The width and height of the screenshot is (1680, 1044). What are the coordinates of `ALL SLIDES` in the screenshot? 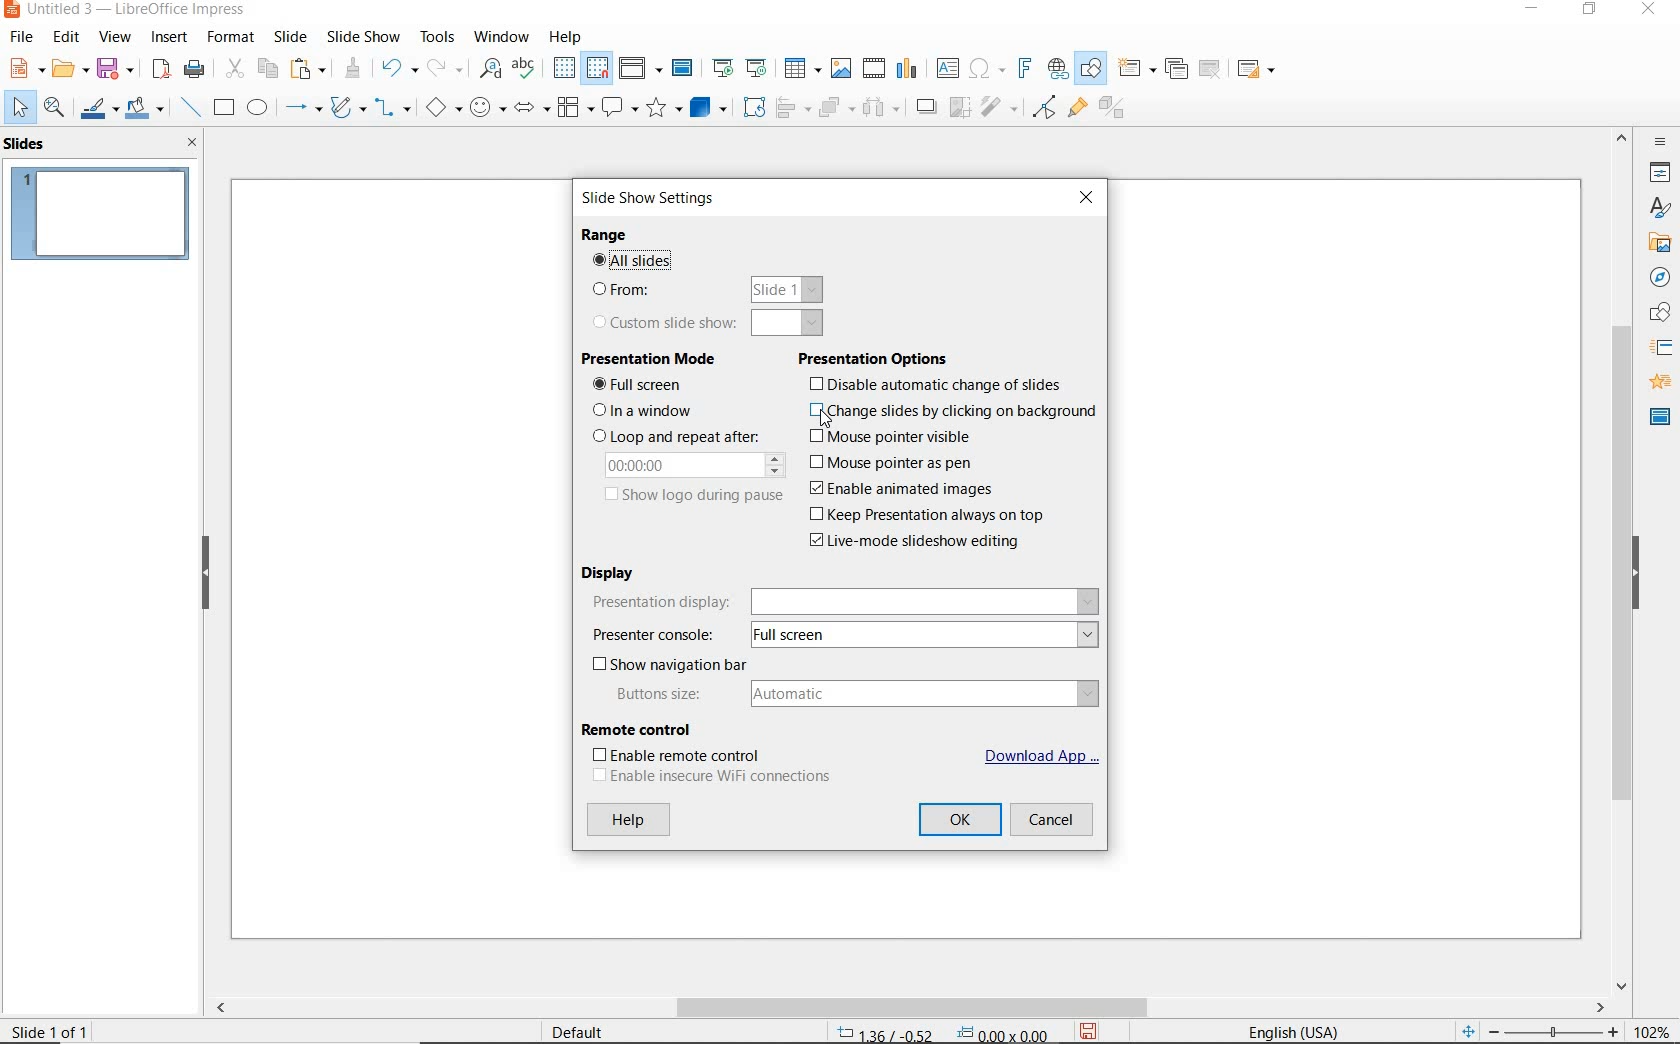 It's located at (627, 260).